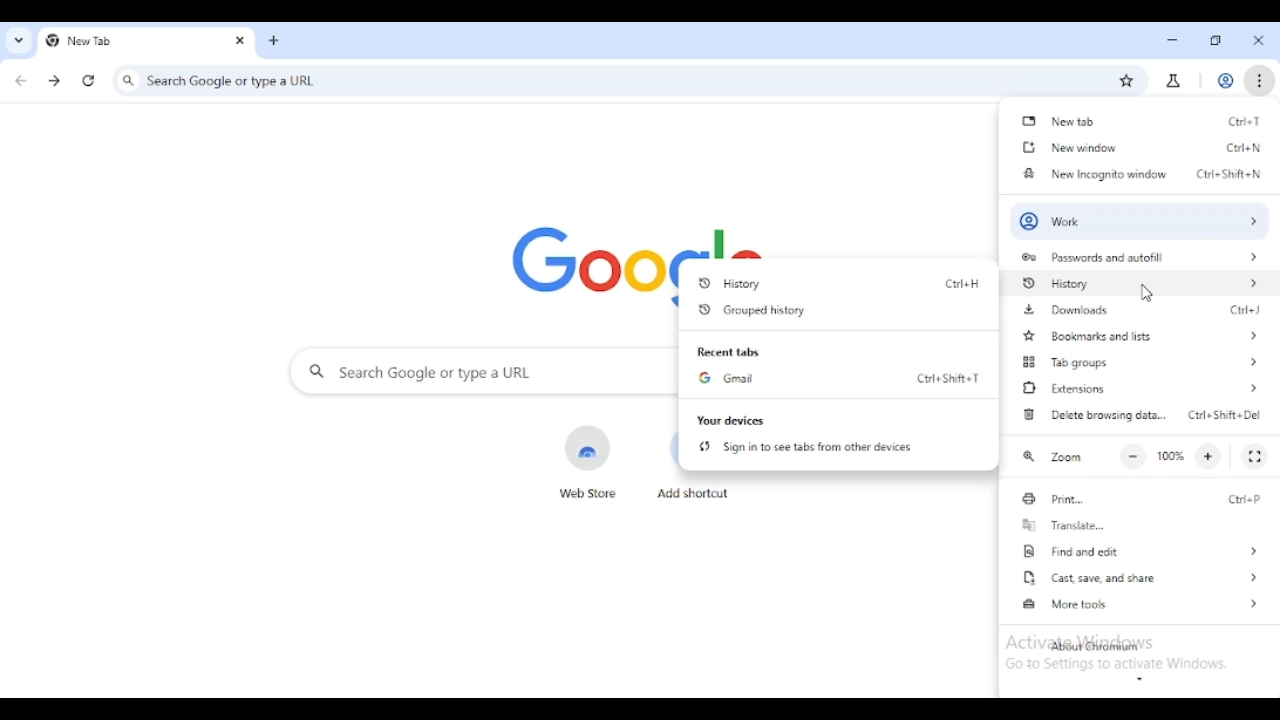 The height and width of the screenshot is (720, 1280). I want to click on cast, save, and share, so click(1138, 577).